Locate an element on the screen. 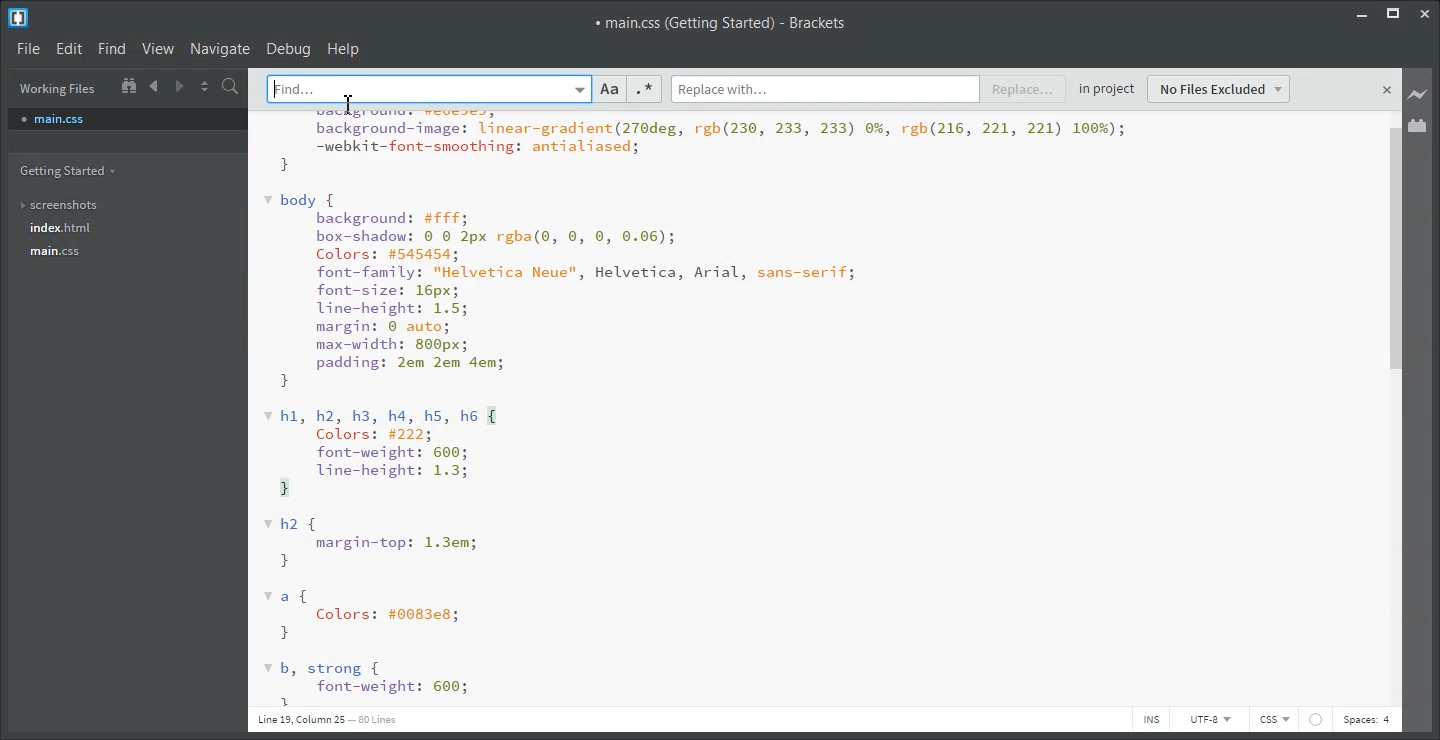 The image size is (1440, 740).  is located at coordinates (737, 125).